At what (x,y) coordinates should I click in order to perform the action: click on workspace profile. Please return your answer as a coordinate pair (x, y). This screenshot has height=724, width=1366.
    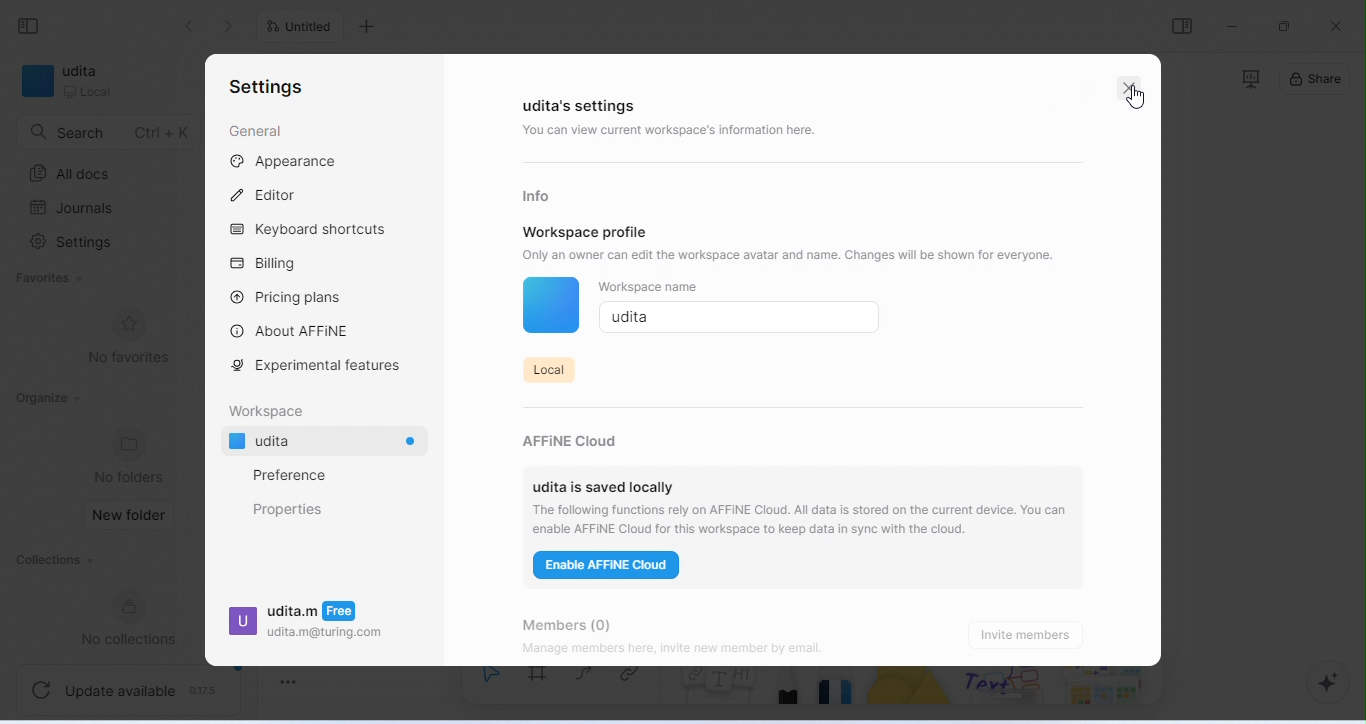
    Looking at the image, I should click on (586, 231).